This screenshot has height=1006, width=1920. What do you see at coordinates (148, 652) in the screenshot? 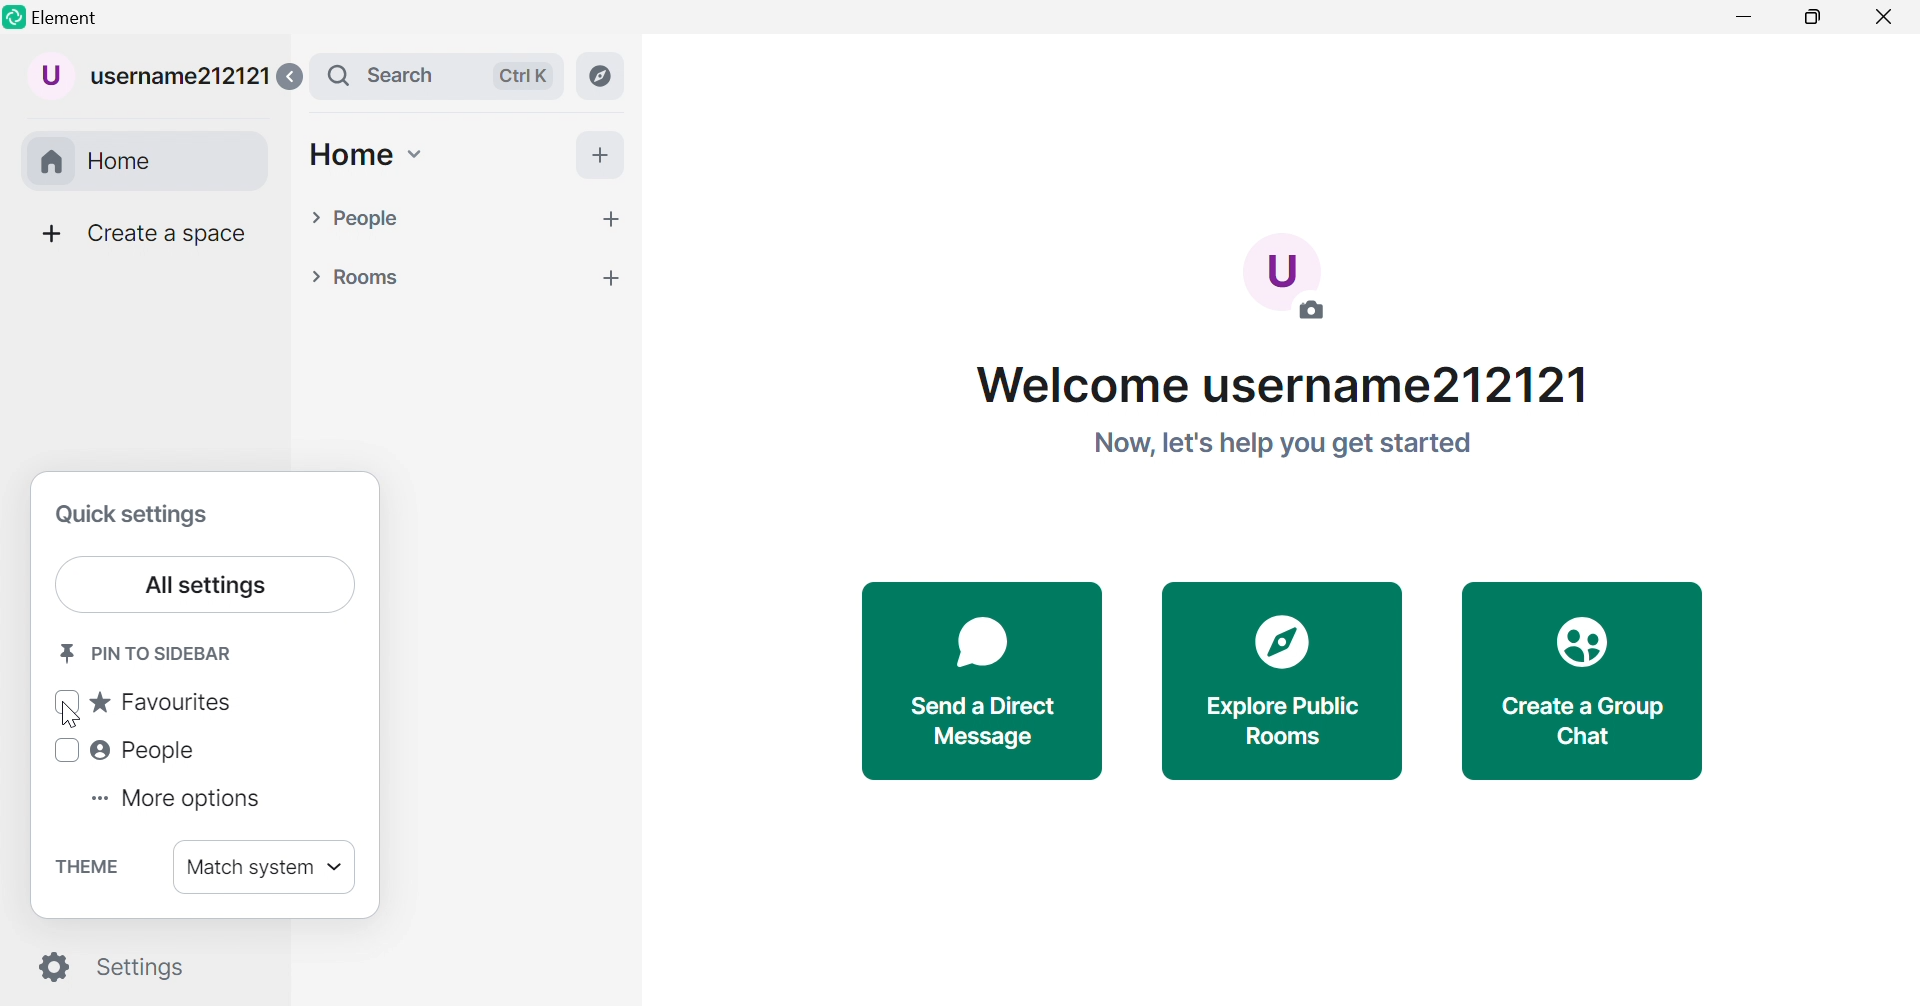
I see `Pin to sidebar` at bounding box center [148, 652].